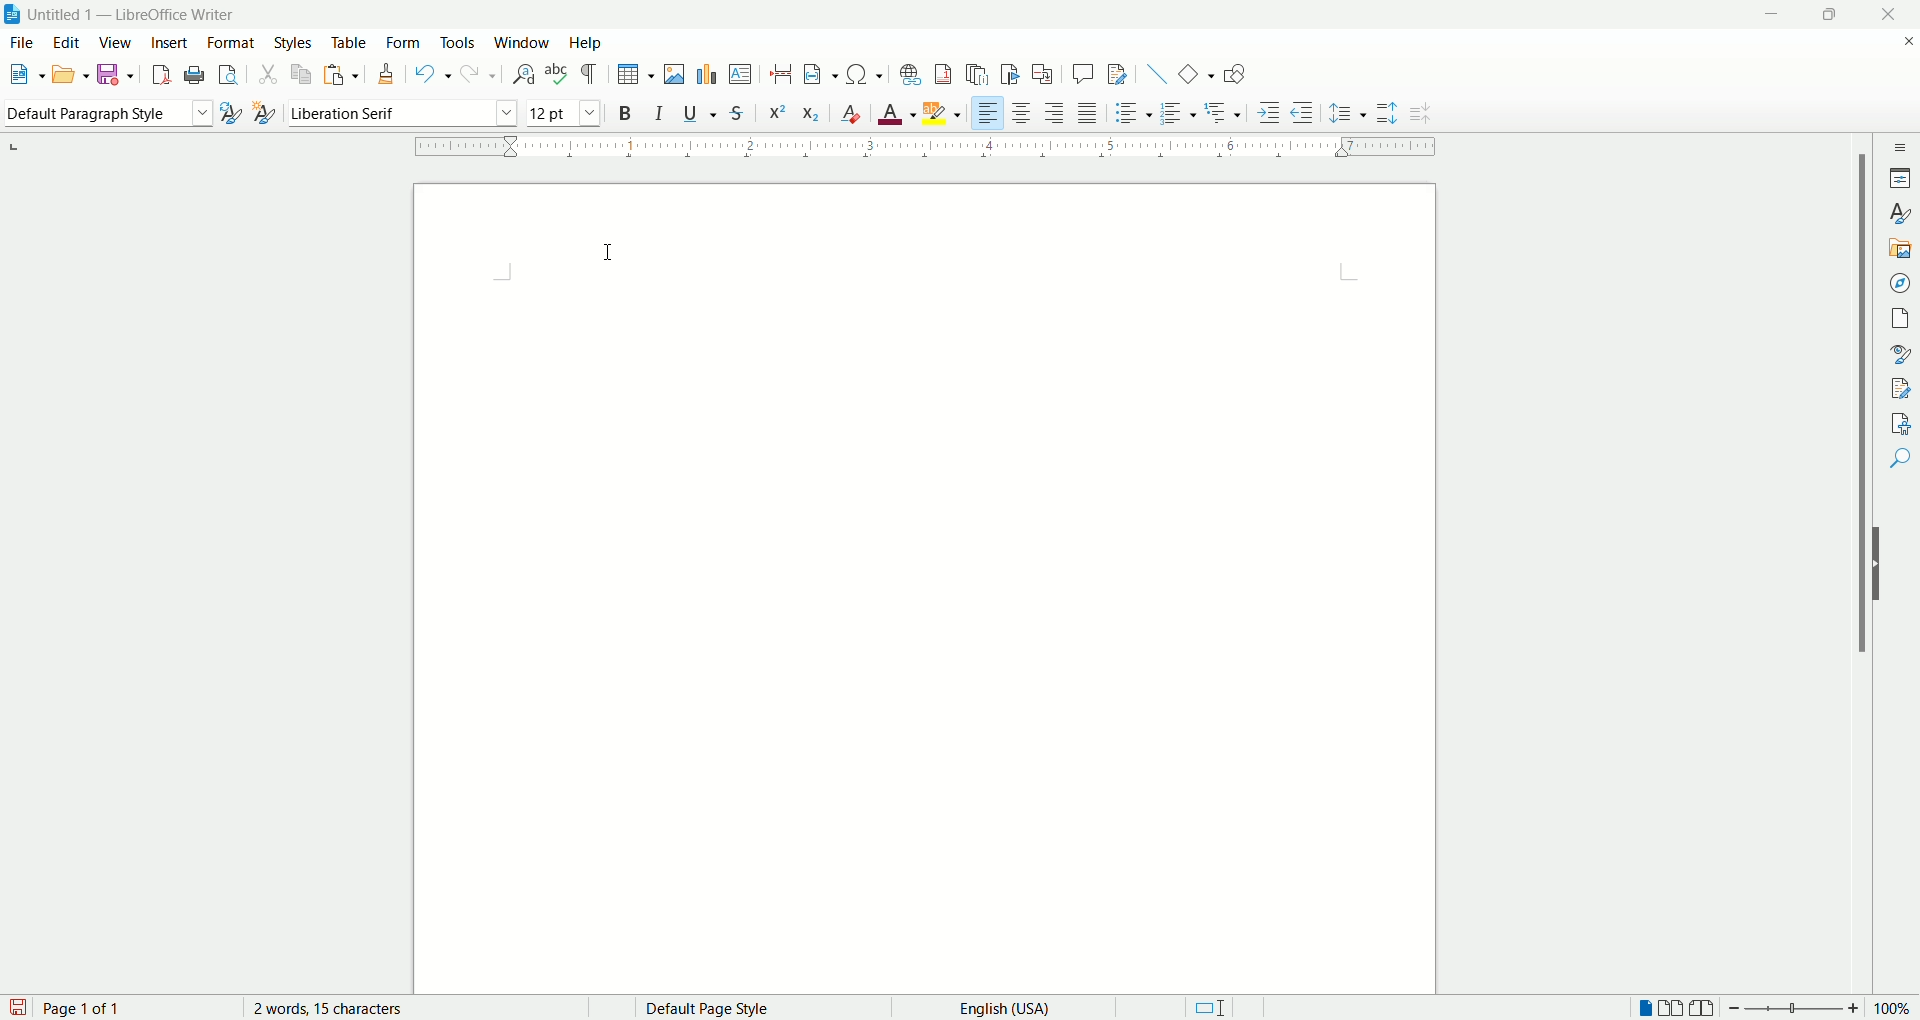 The width and height of the screenshot is (1920, 1020). I want to click on book view, so click(1705, 1007).